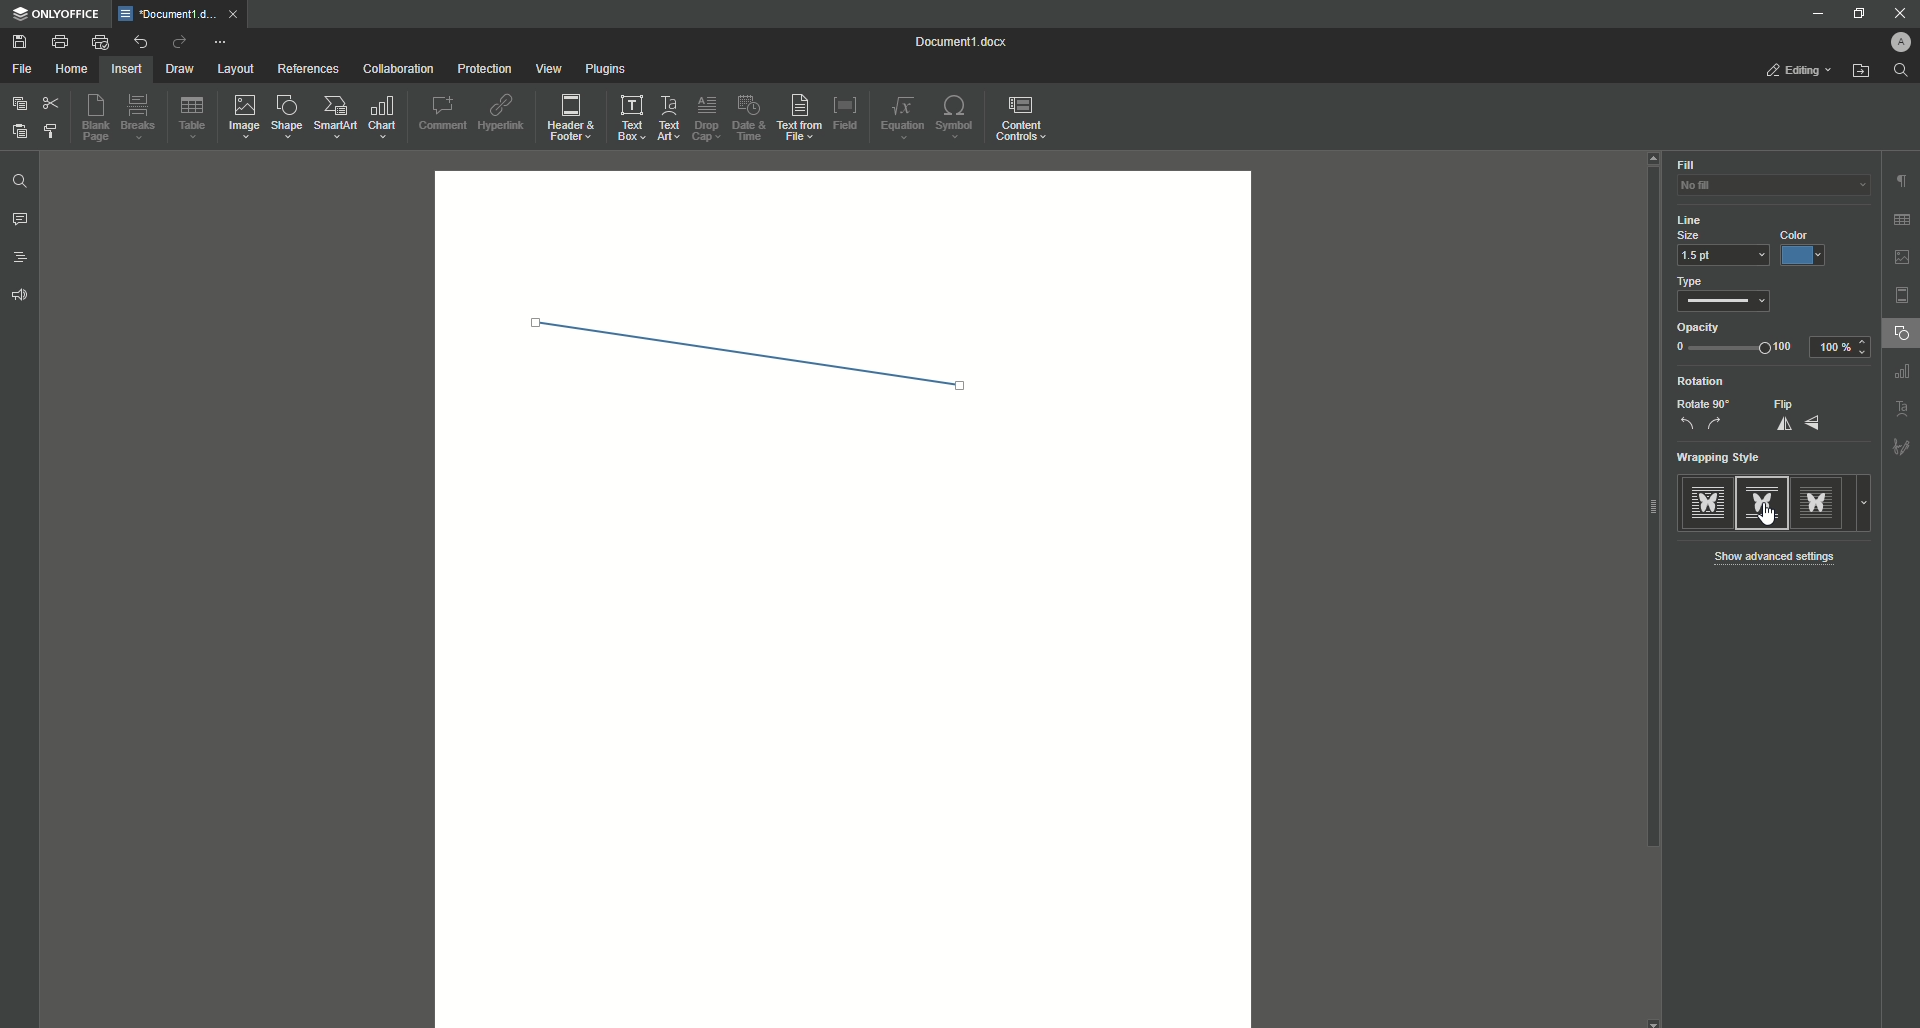 This screenshot has height=1028, width=1920. I want to click on Header and Footer, so click(573, 119).